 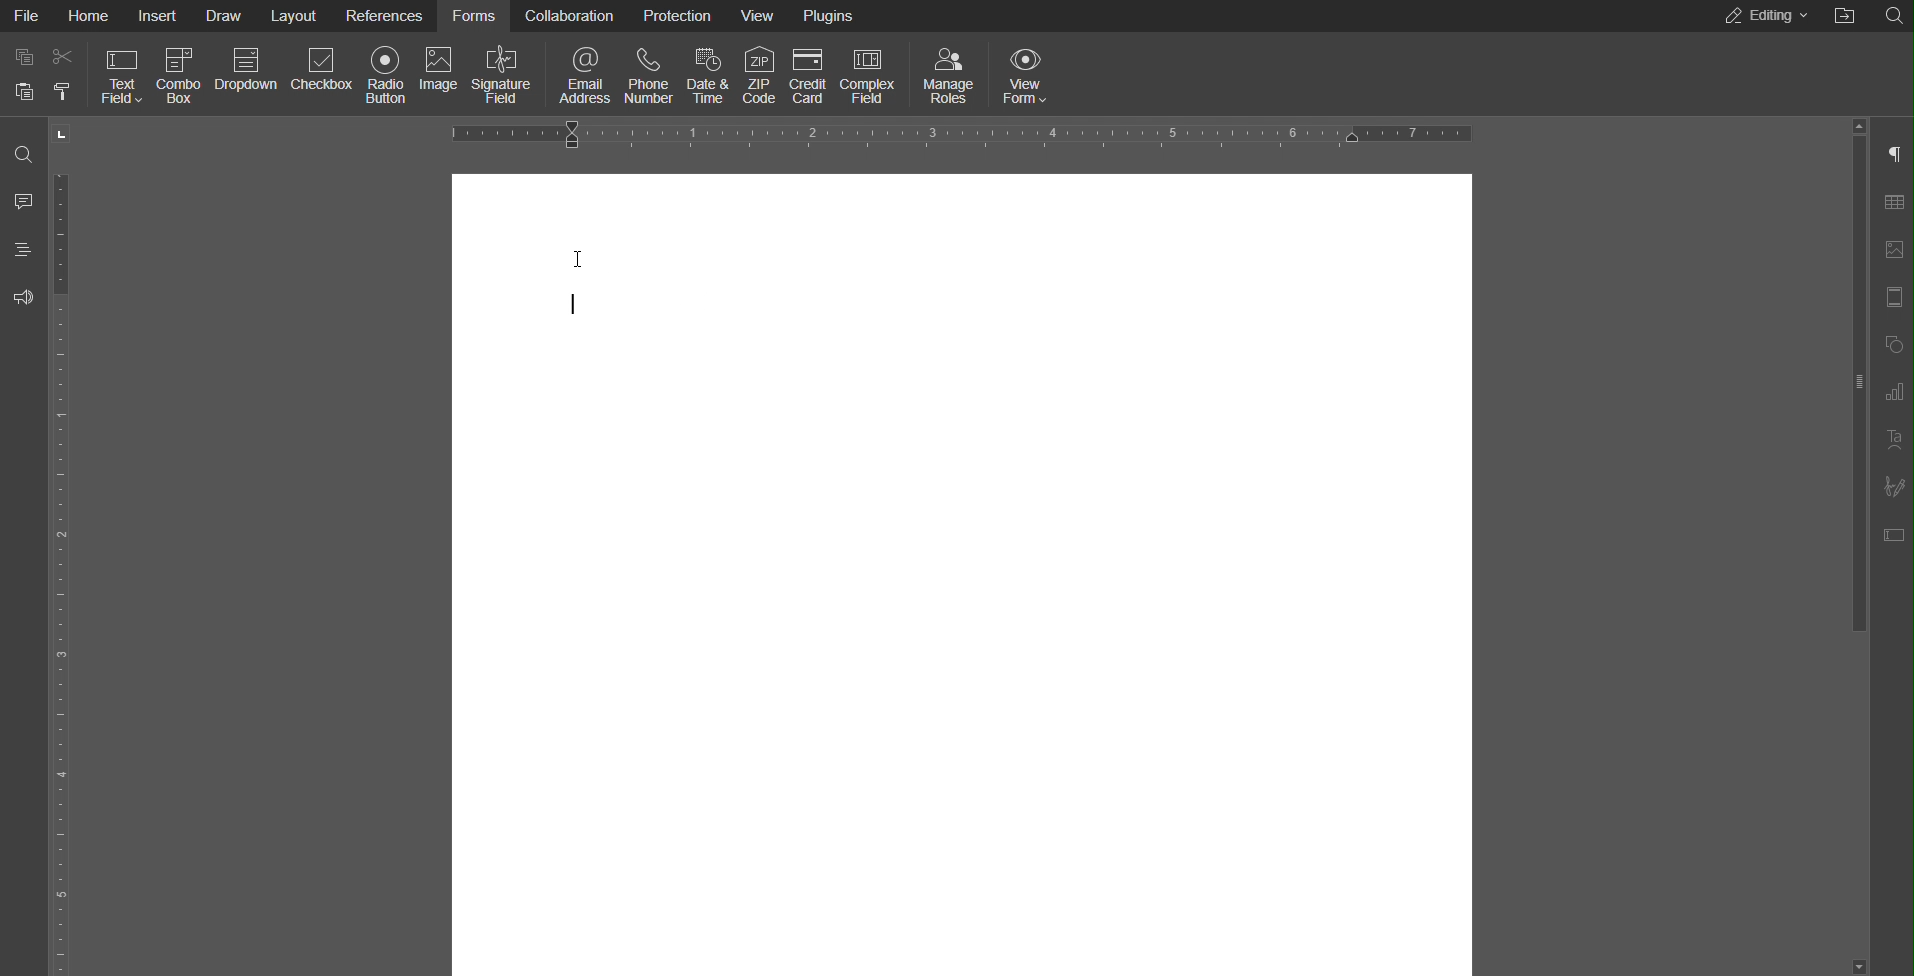 I want to click on Editing, so click(x=1765, y=16).